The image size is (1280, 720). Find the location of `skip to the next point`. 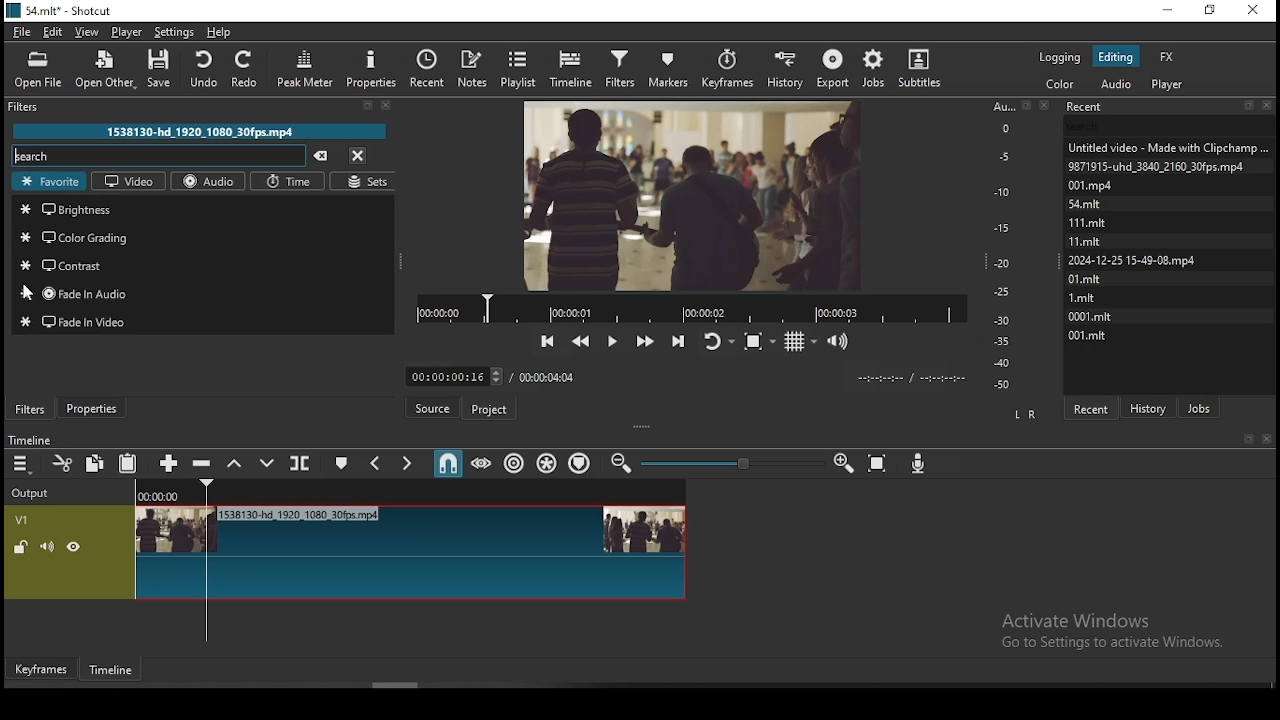

skip to the next point is located at coordinates (678, 339).